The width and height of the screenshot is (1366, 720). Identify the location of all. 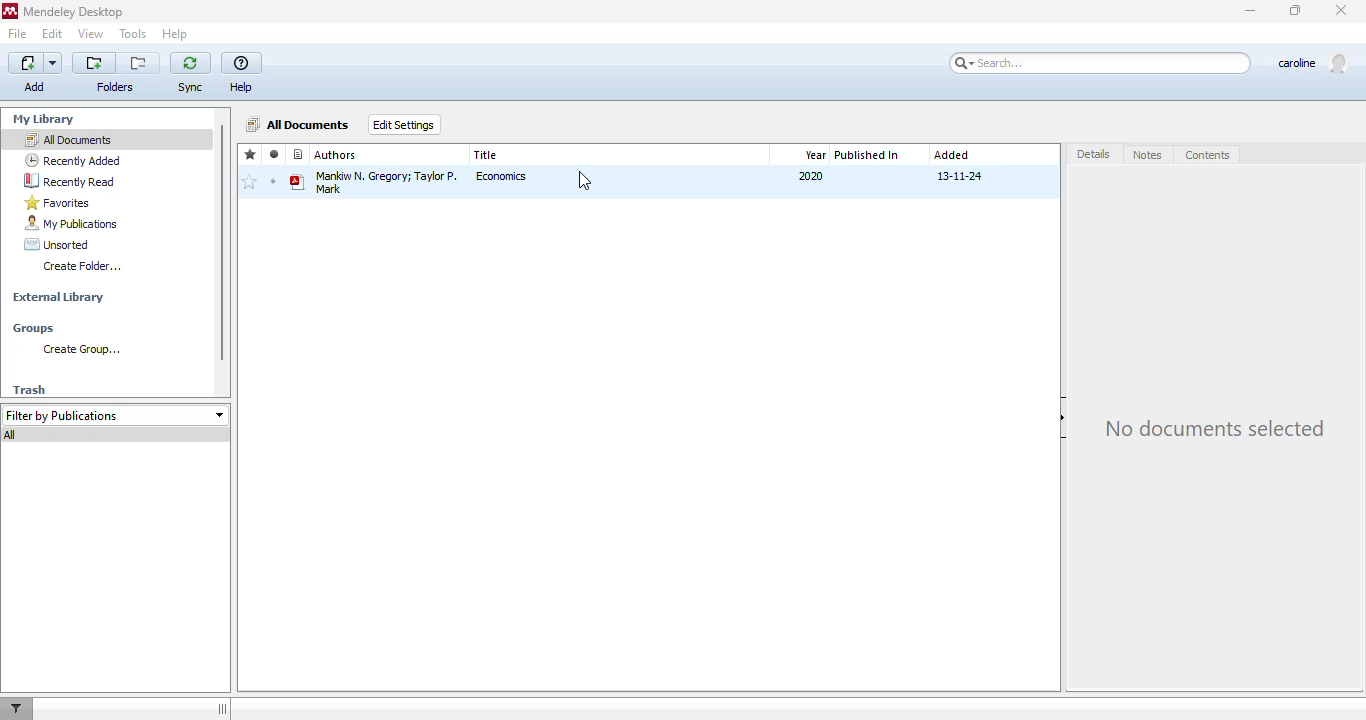
(12, 435).